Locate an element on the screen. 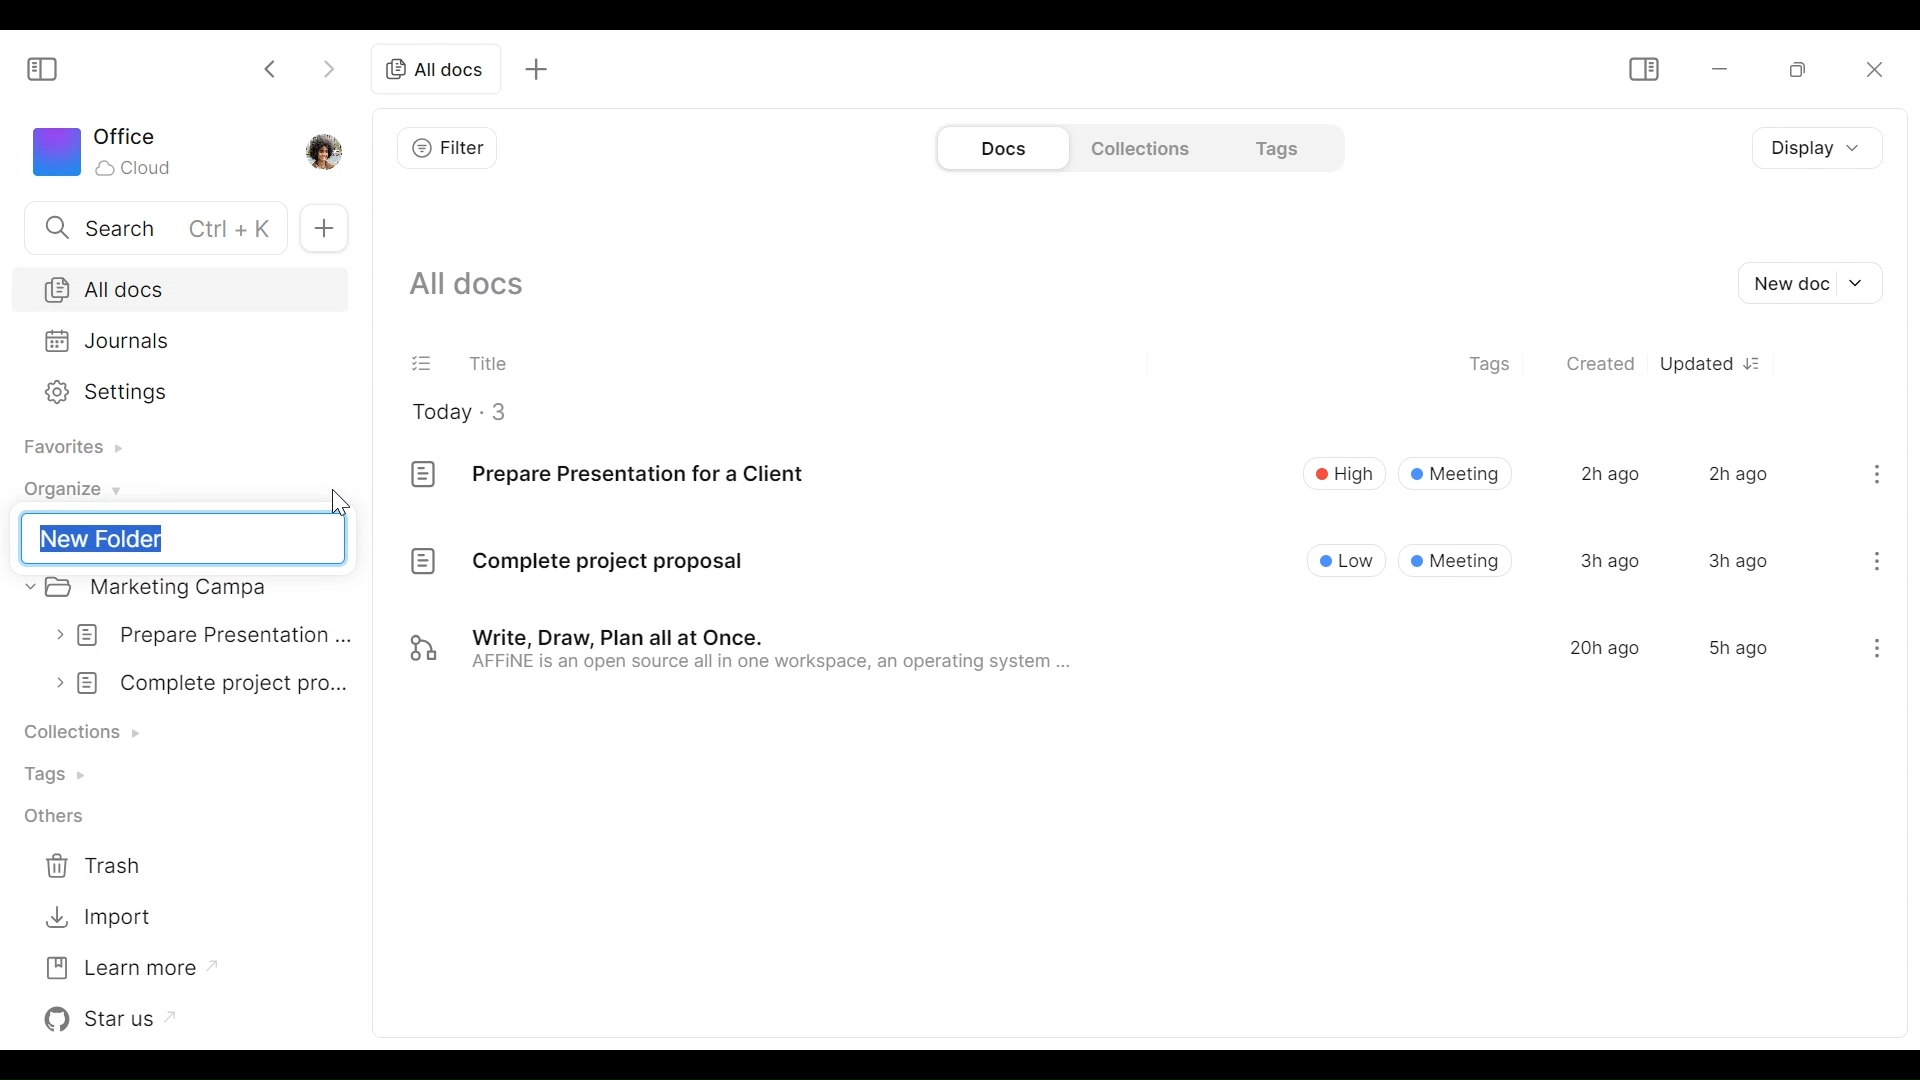 The height and width of the screenshot is (1080, 1920). New Folder is located at coordinates (183, 539).